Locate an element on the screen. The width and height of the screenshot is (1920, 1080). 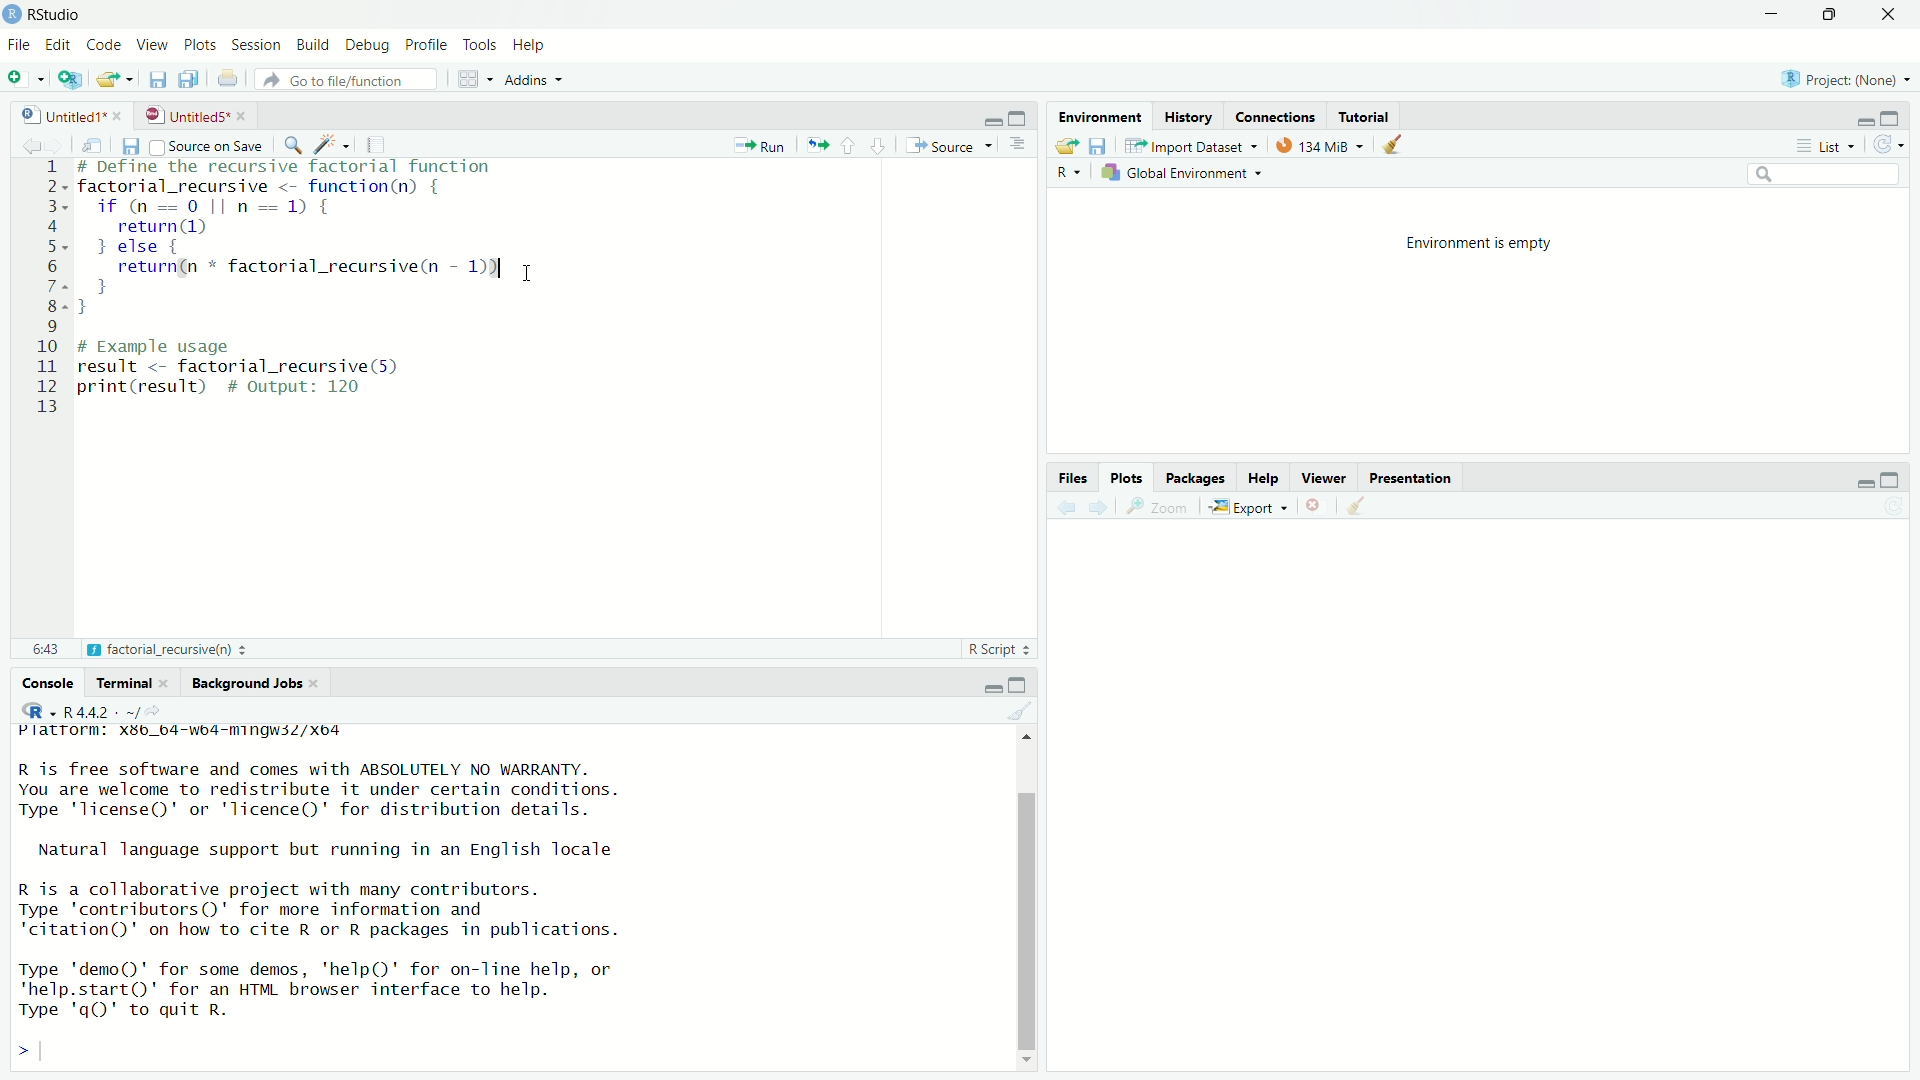
Compile Report (Ctrl + Shift + K) is located at coordinates (380, 143).